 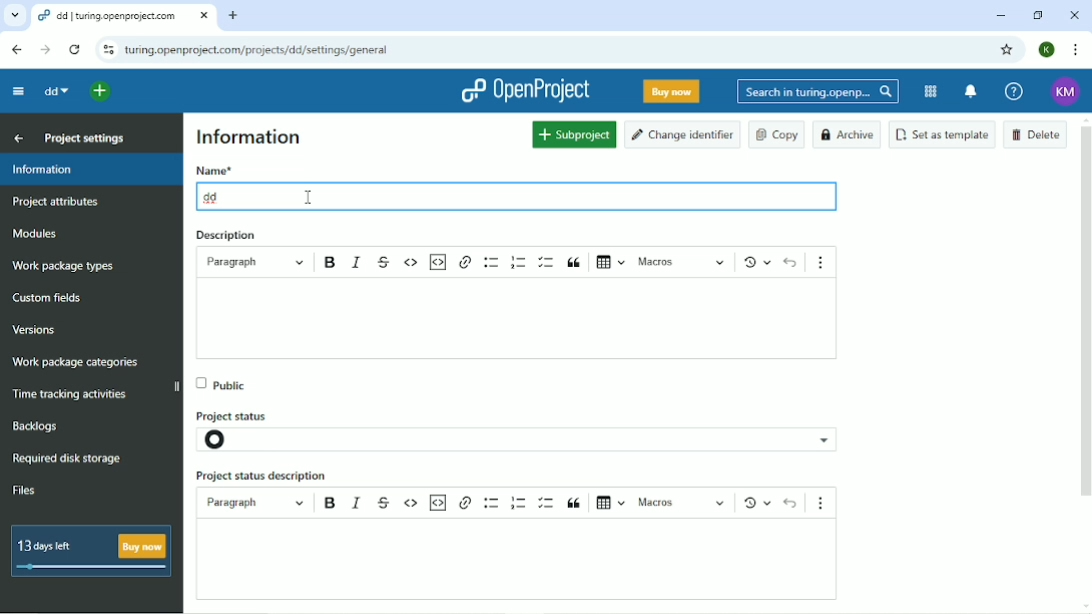 What do you see at coordinates (225, 236) in the screenshot?
I see `Description` at bounding box center [225, 236].